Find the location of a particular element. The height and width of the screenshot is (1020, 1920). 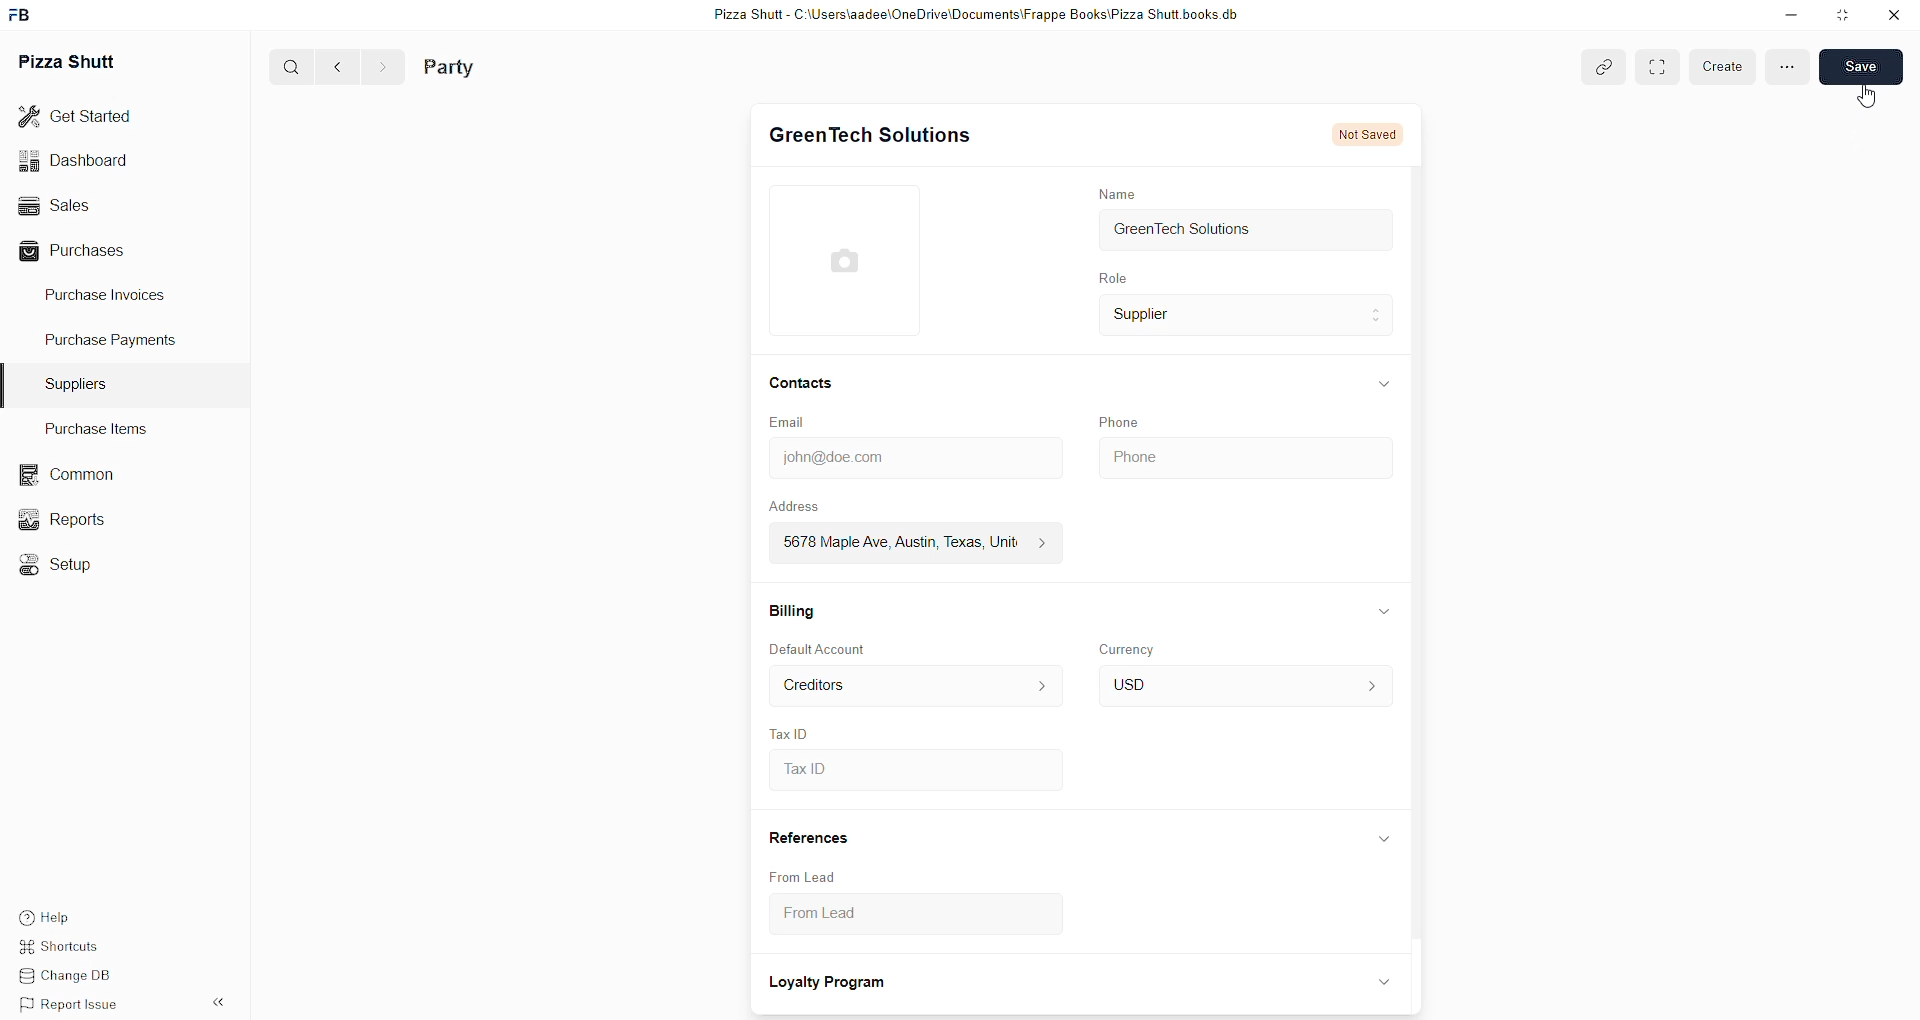

References is located at coordinates (809, 839).